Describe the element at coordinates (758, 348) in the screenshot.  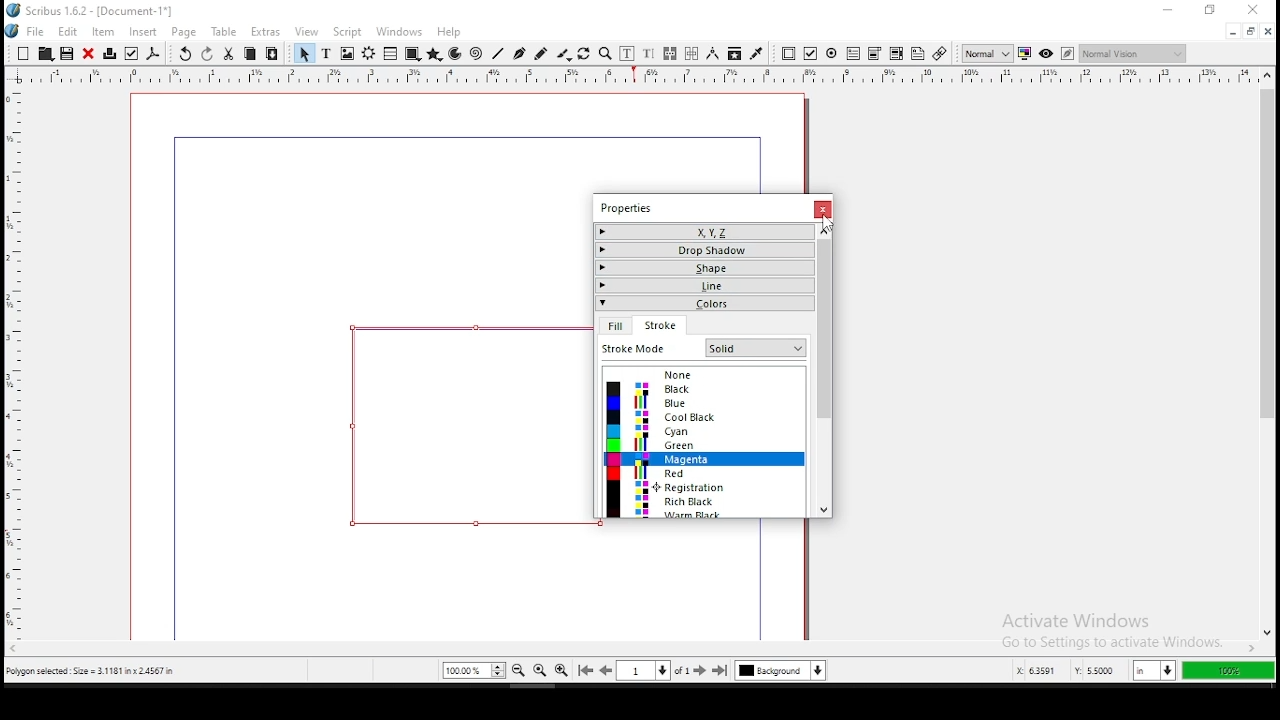
I see `` at that location.